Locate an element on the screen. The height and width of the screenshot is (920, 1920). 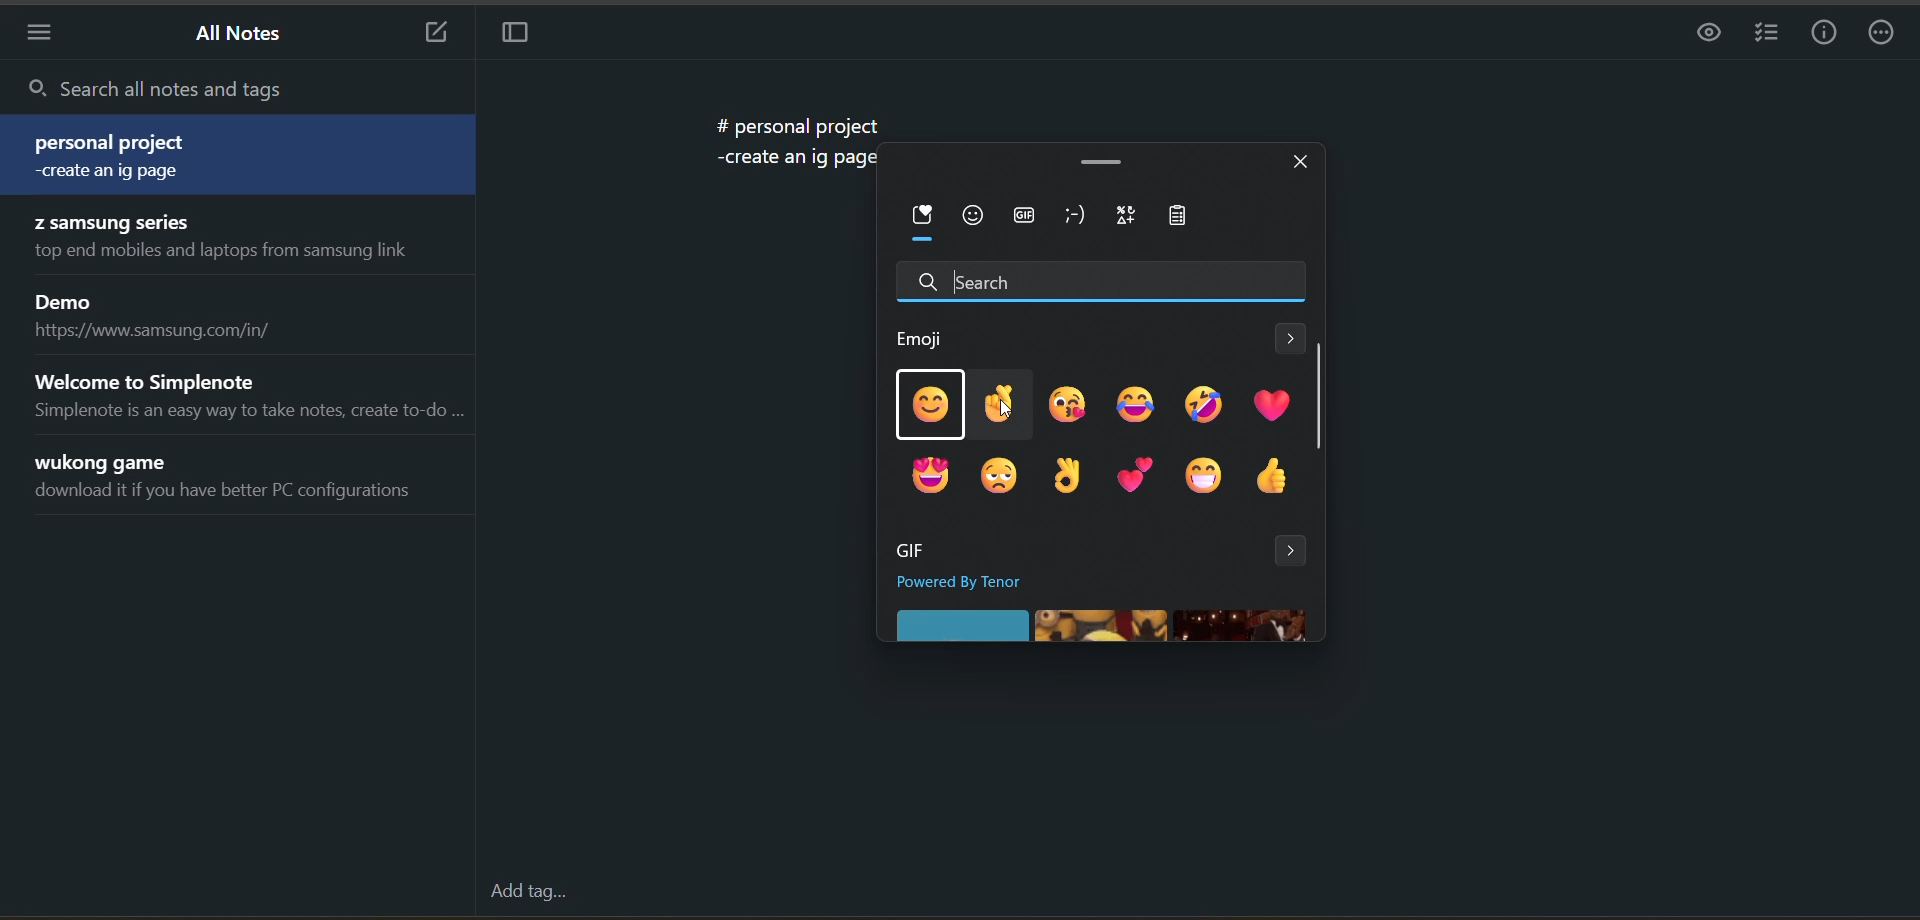
gif is located at coordinates (917, 551).